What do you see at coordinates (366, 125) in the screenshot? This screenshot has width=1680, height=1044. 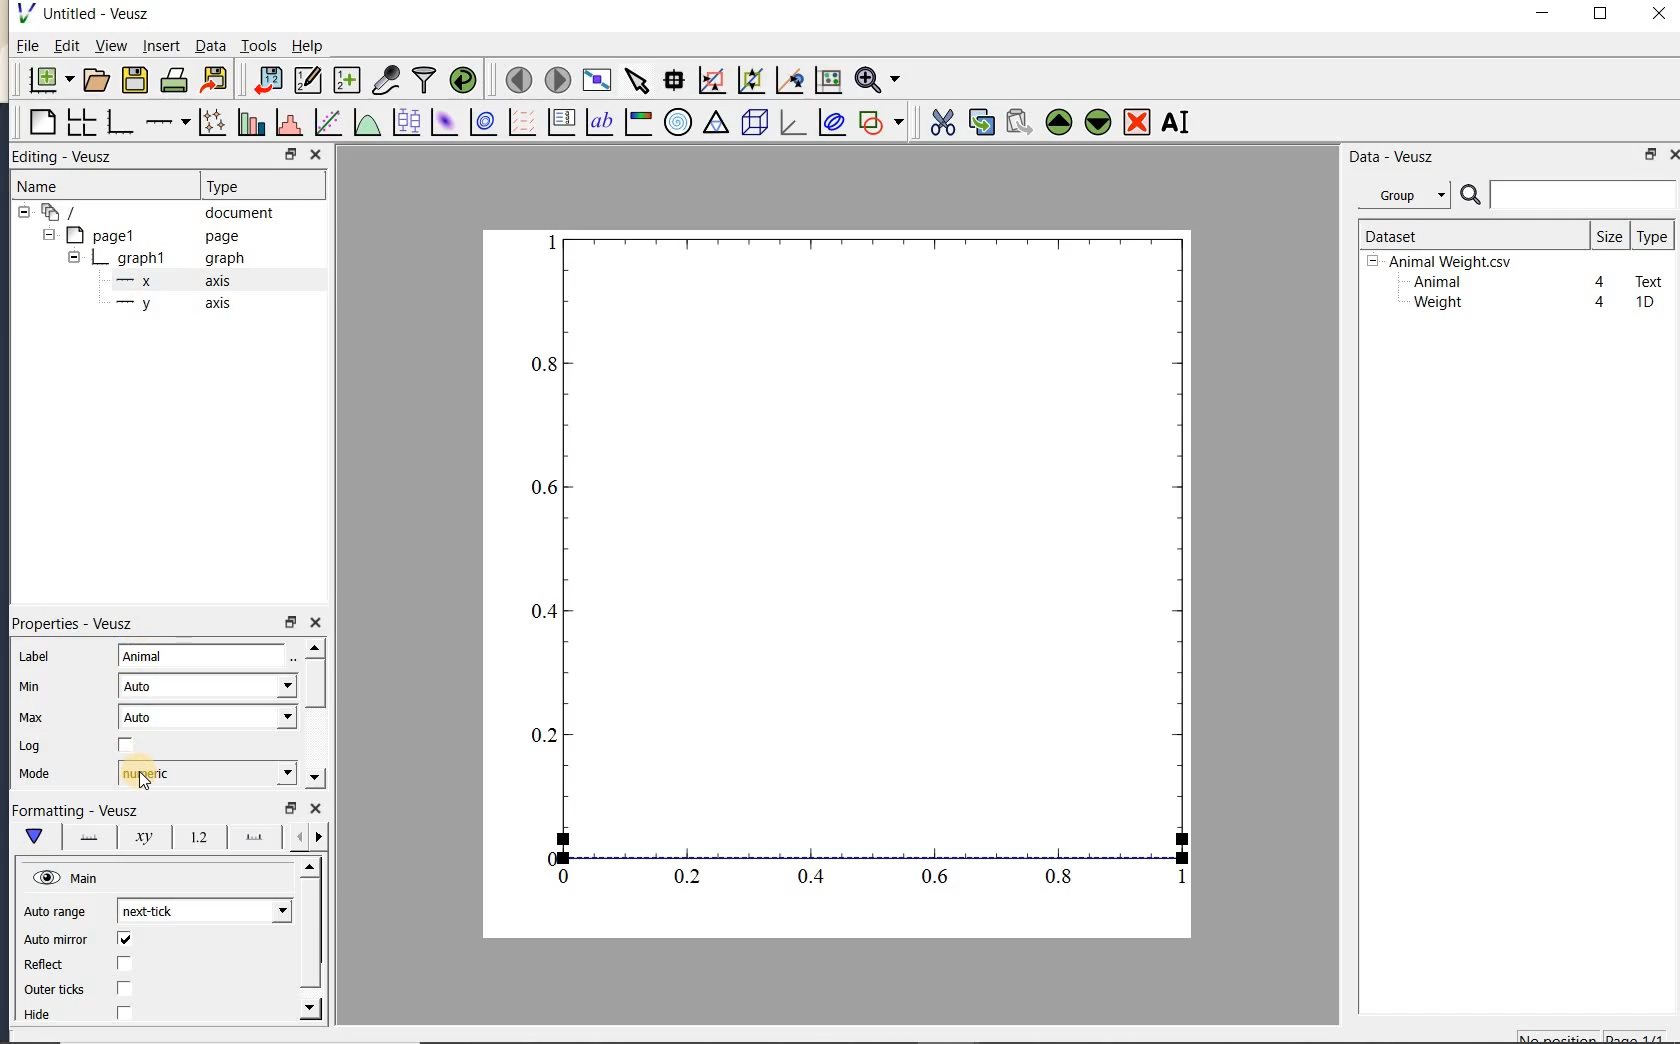 I see `plot a function` at bounding box center [366, 125].